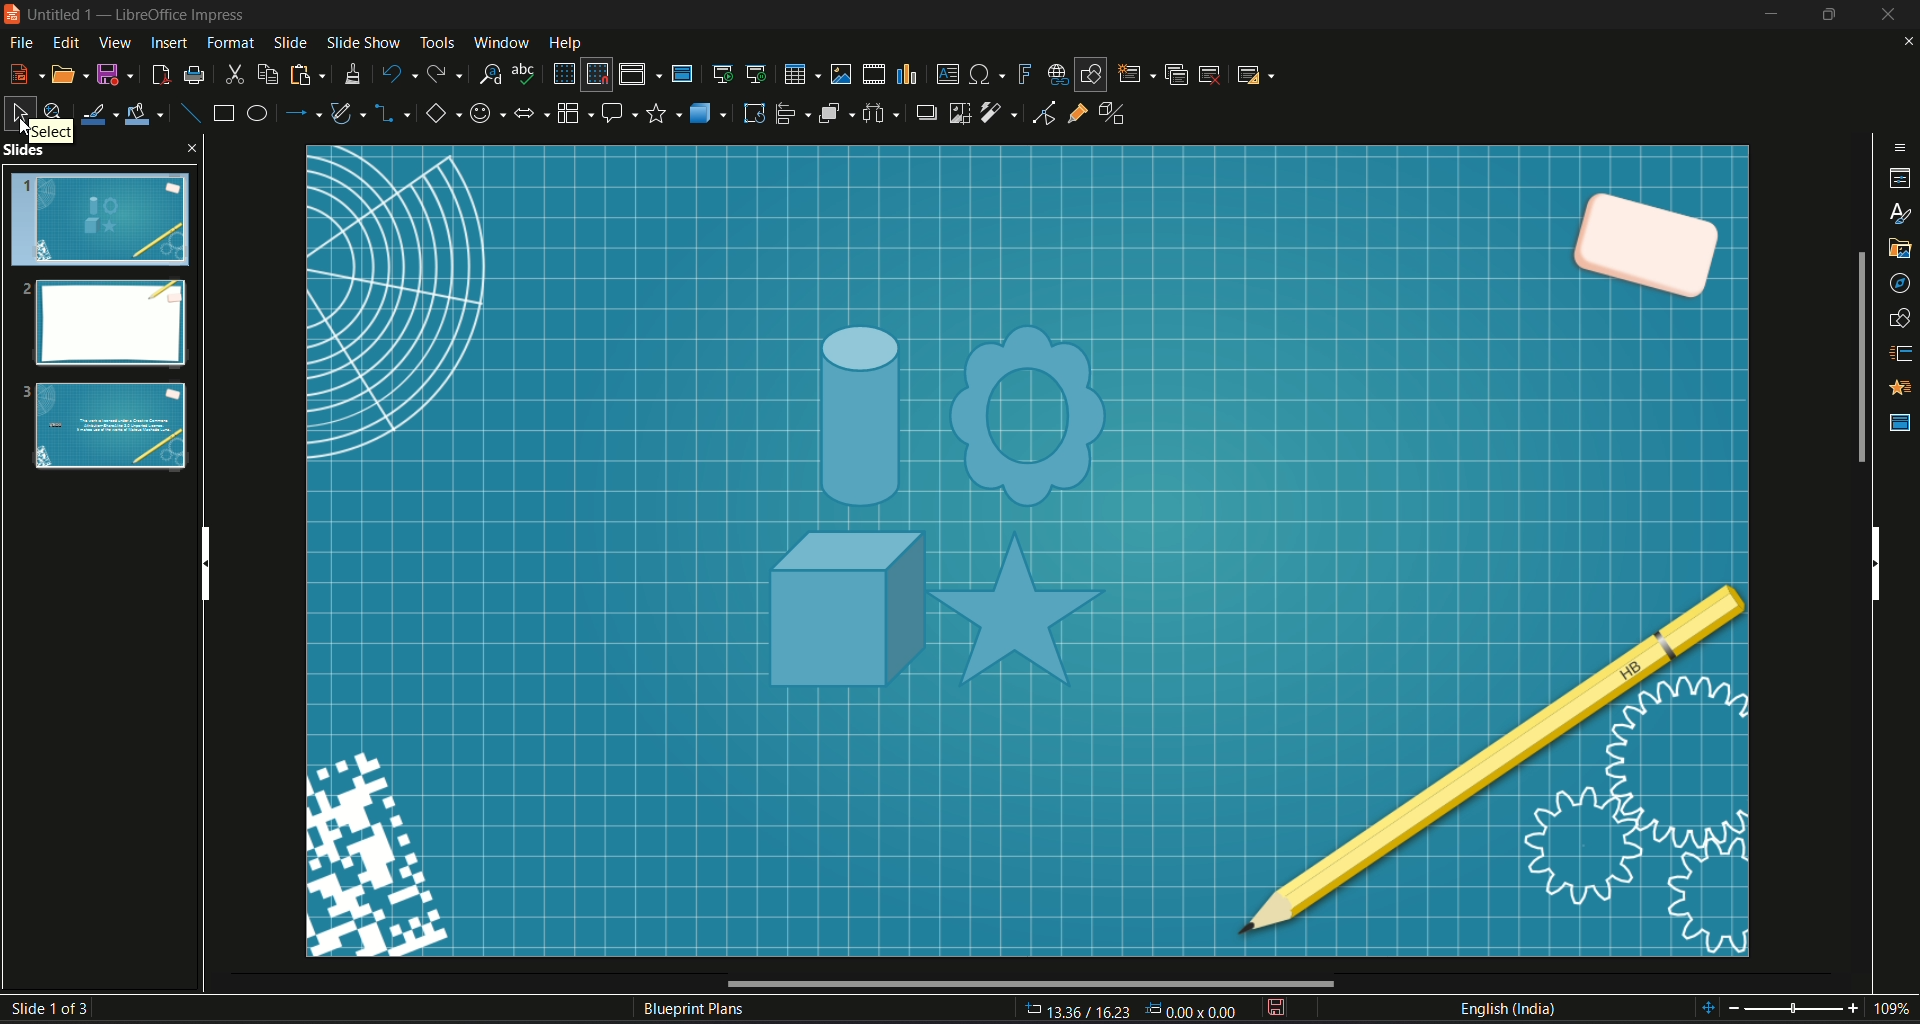 This screenshot has width=1920, height=1024. What do you see at coordinates (362, 40) in the screenshot?
I see `Slide show` at bounding box center [362, 40].